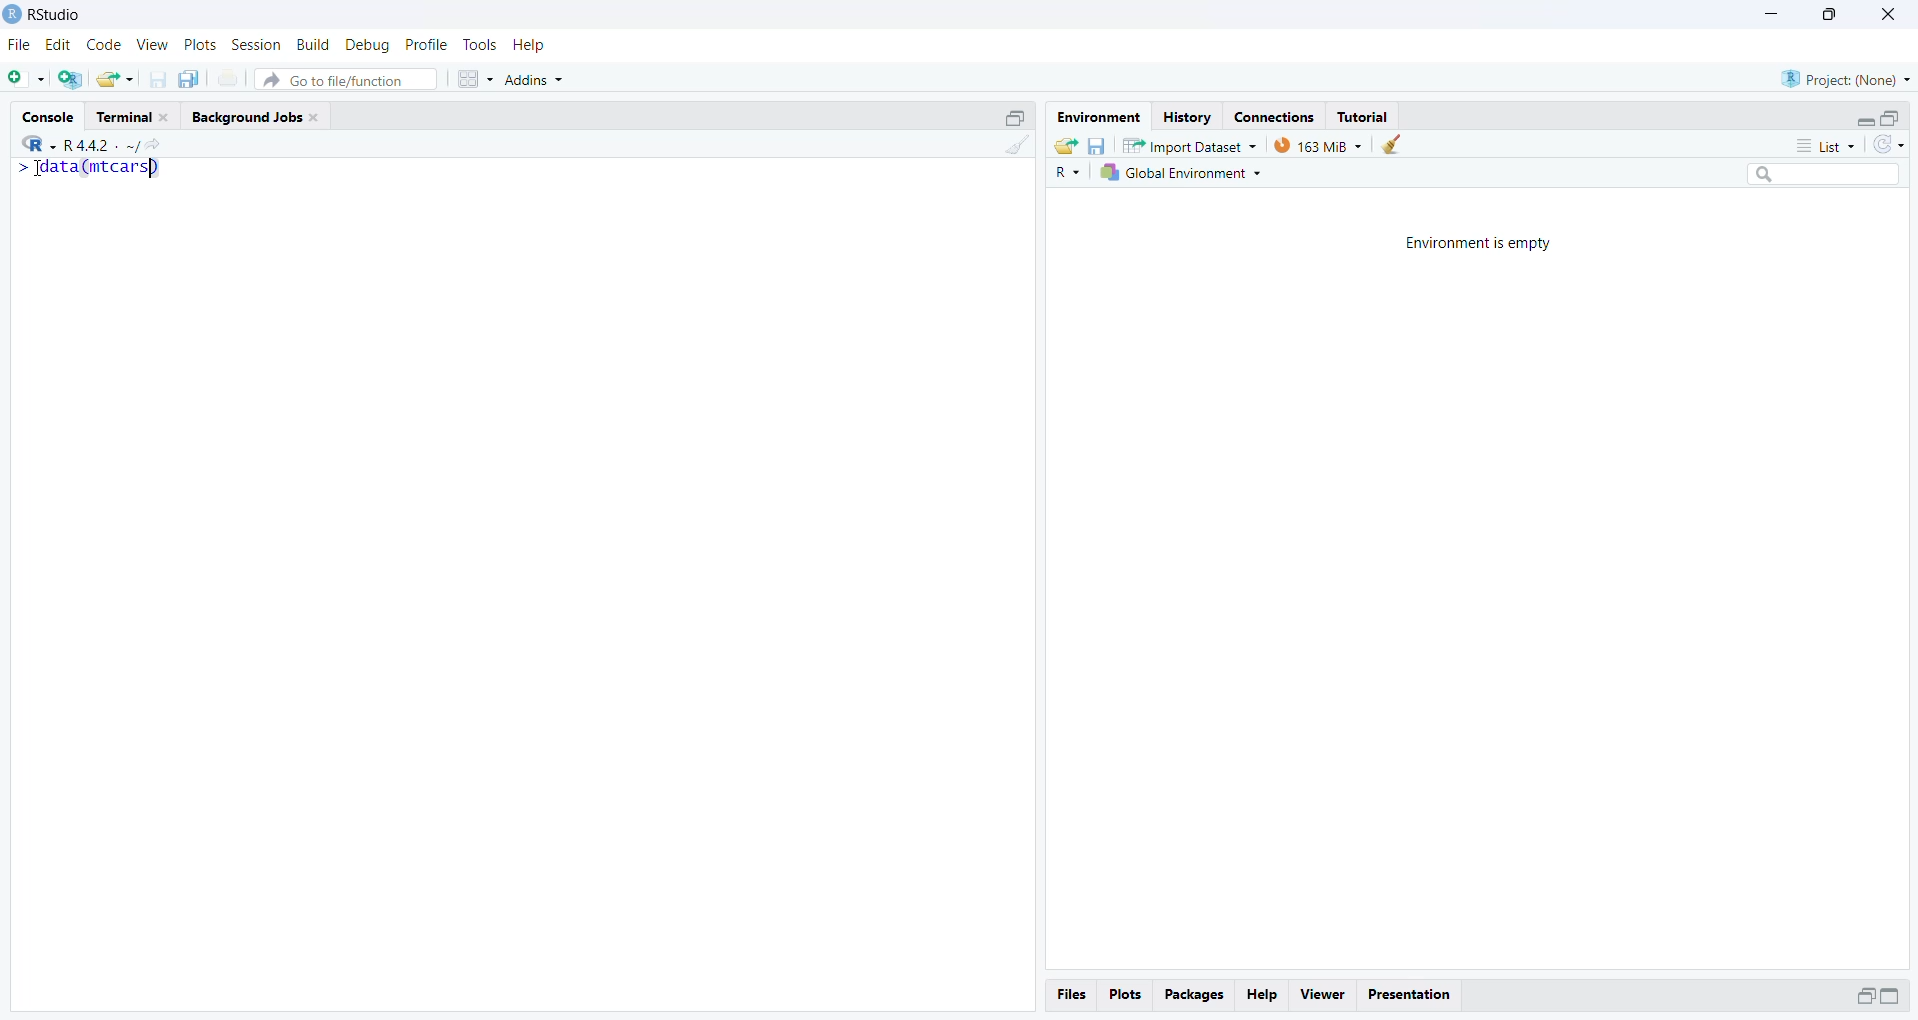 The height and width of the screenshot is (1020, 1918). Describe the element at coordinates (1065, 146) in the screenshot. I see `share` at that location.